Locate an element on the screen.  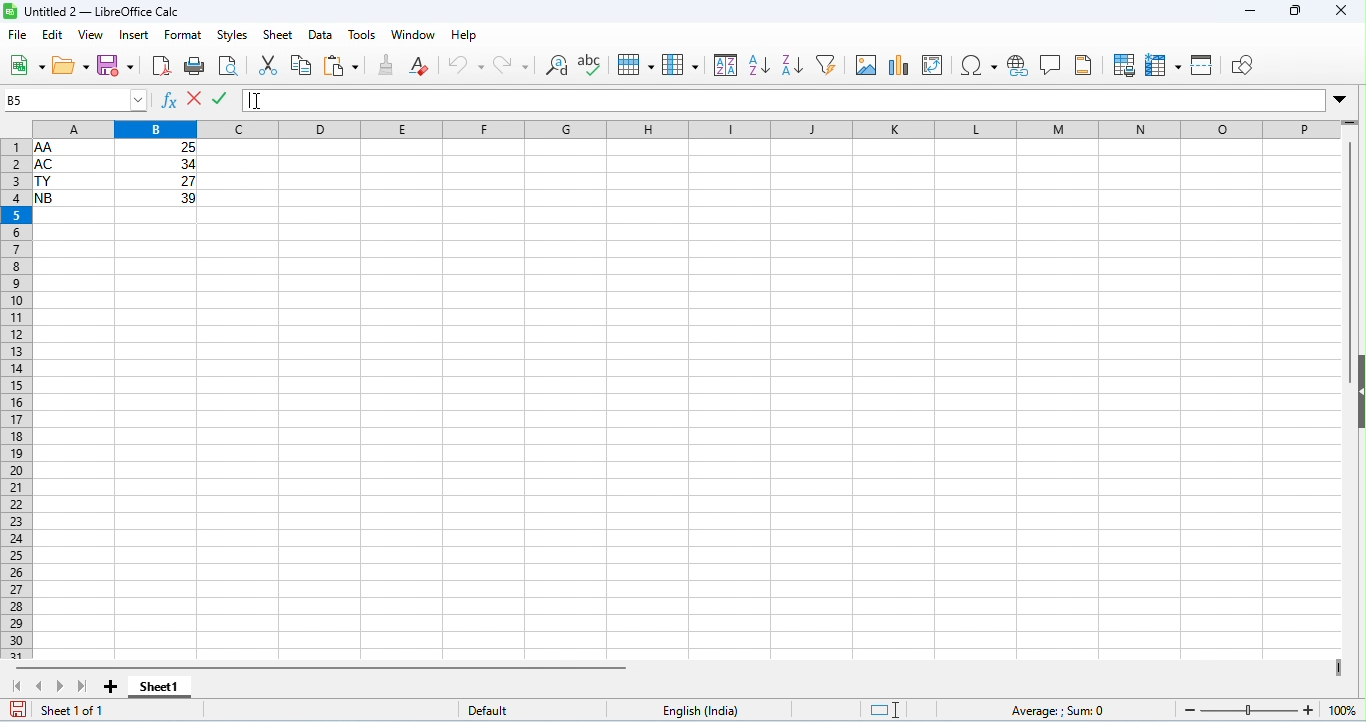
sheet 1 of 1 is located at coordinates (76, 710).